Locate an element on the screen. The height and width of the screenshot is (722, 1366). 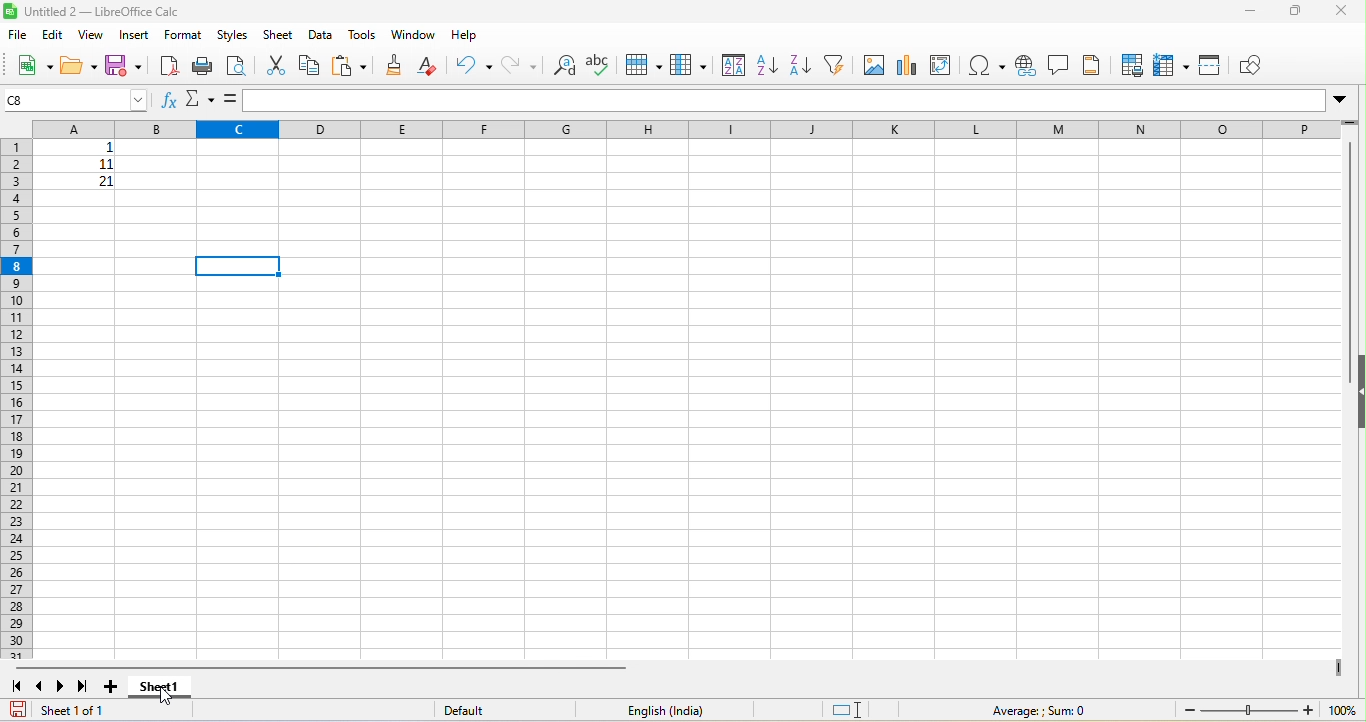
selected cell is located at coordinates (238, 265).